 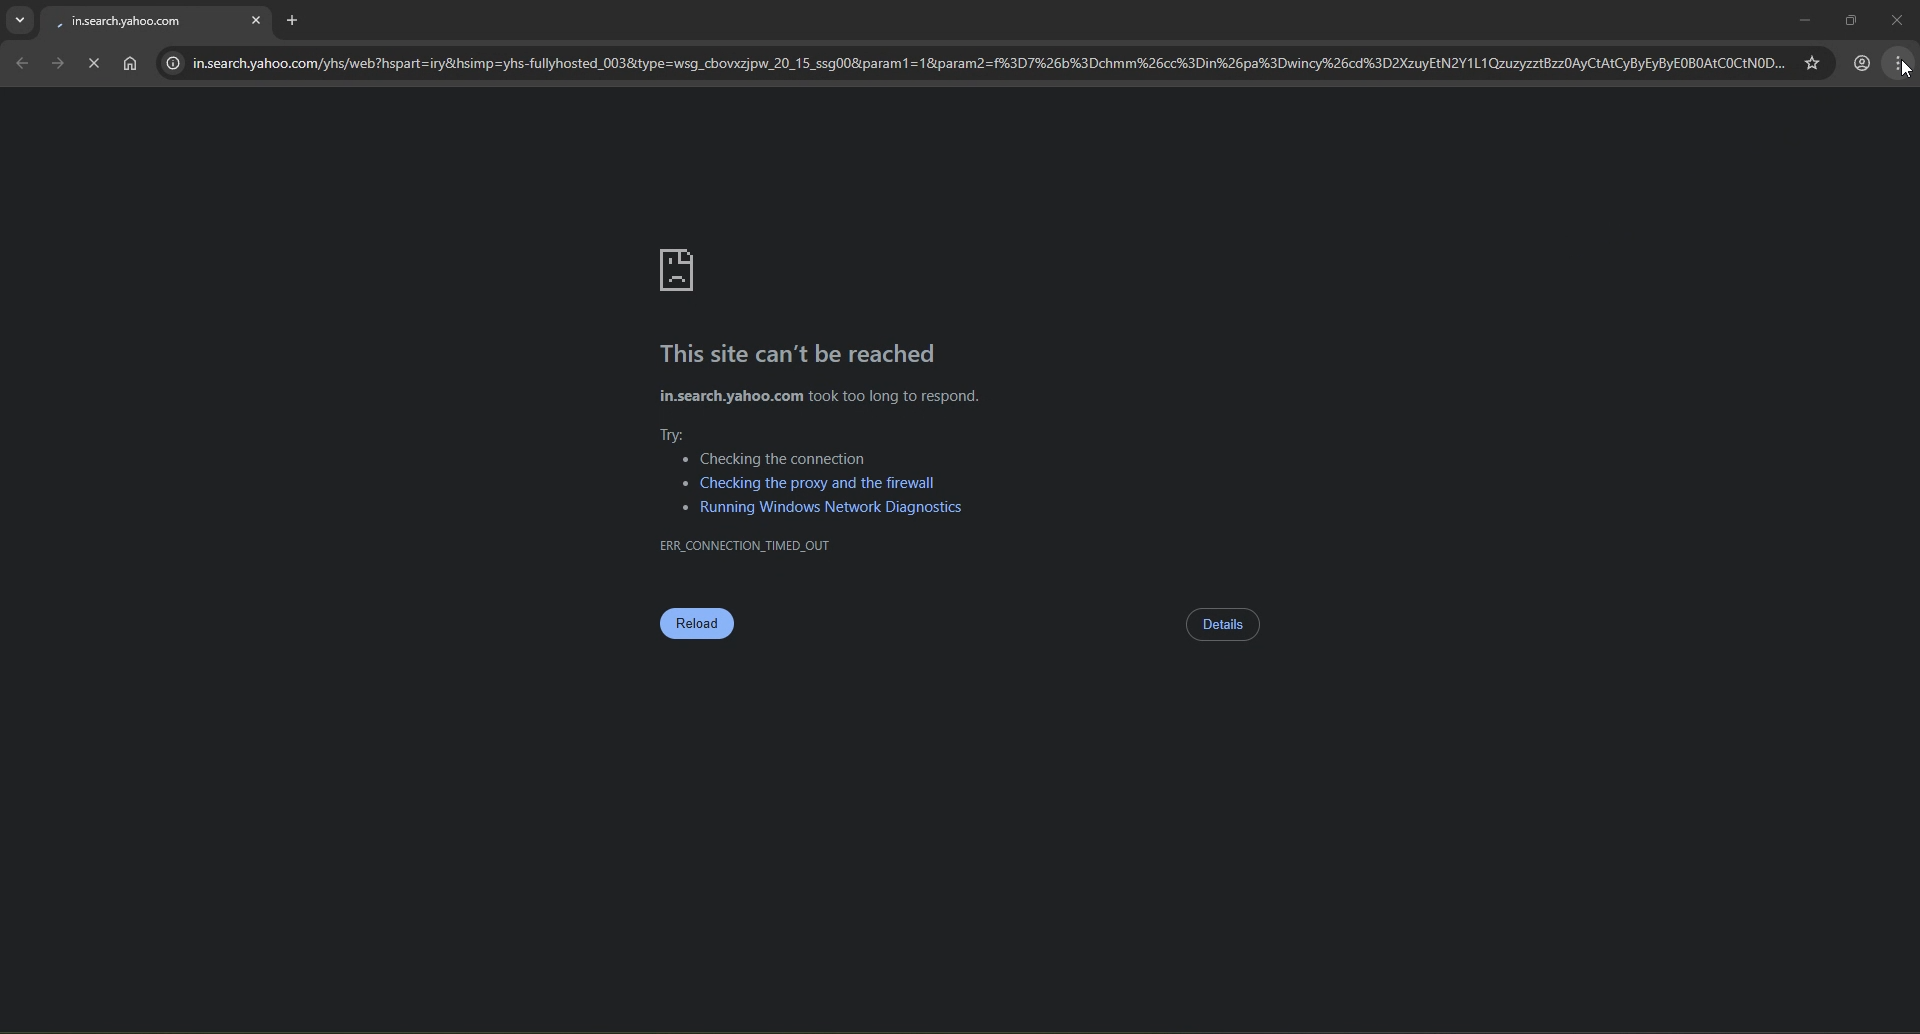 What do you see at coordinates (1223, 625) in the screenshot?
I see `details` at bounding box center [1223, 625].